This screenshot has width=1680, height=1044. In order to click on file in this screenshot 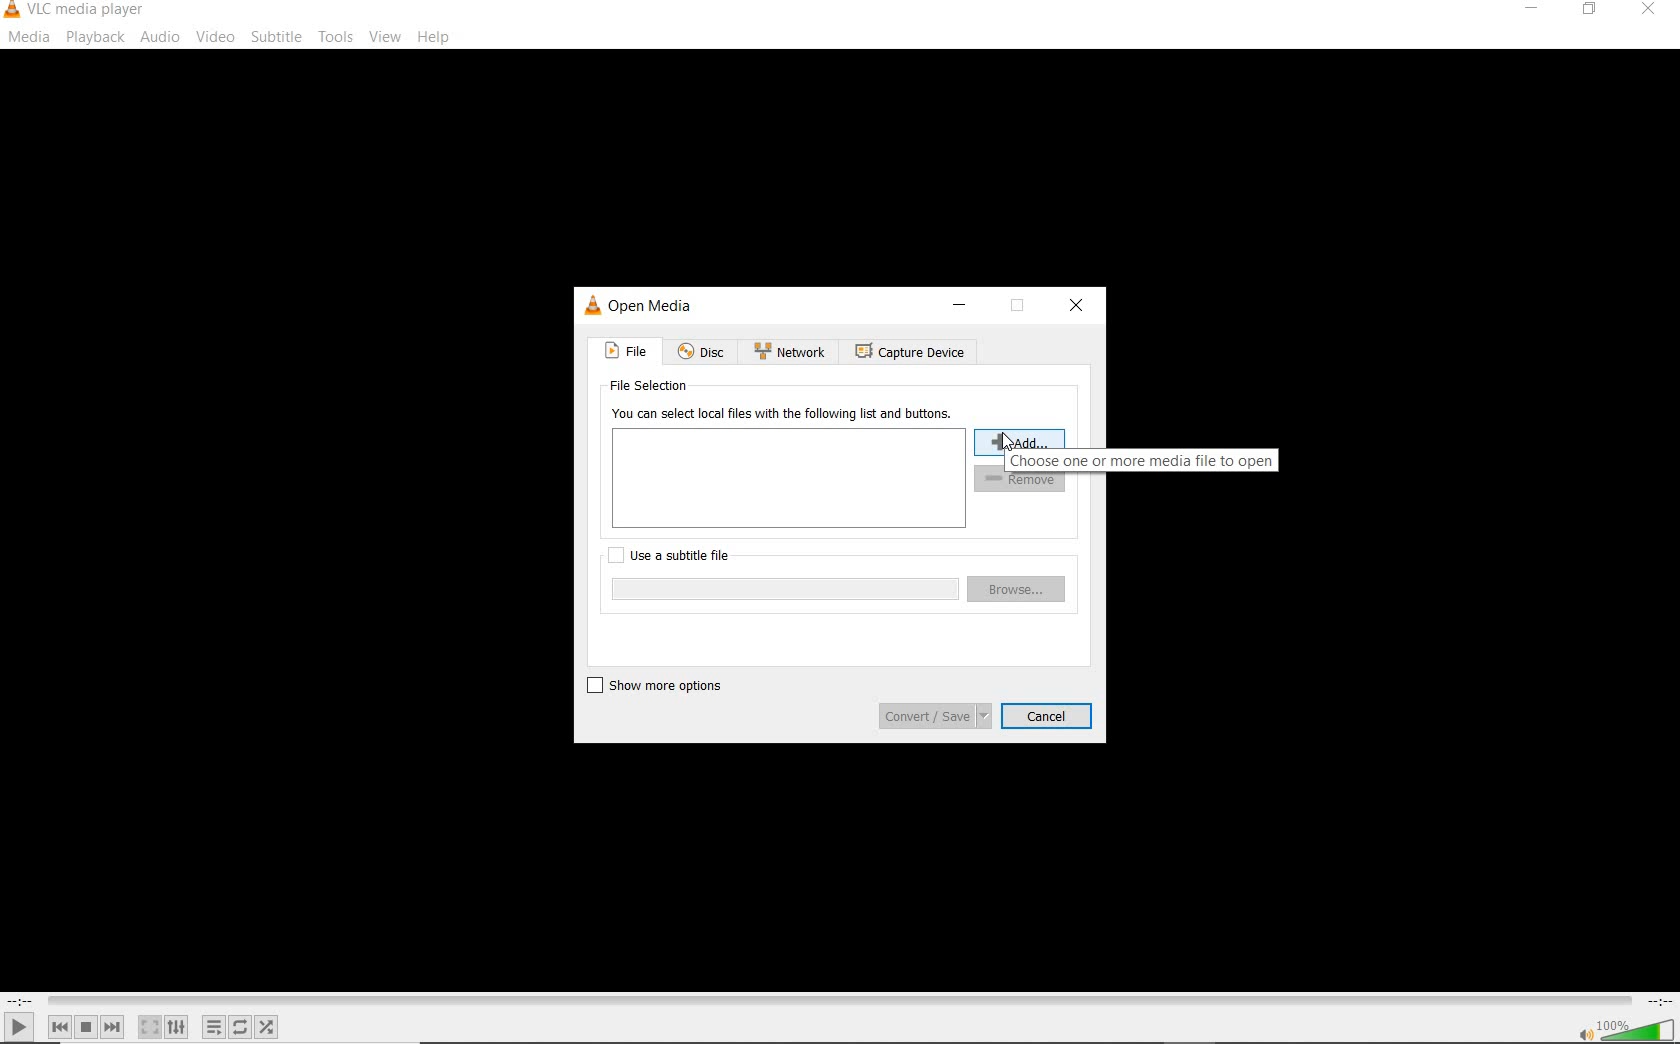, I will do `click(625, 350)`.